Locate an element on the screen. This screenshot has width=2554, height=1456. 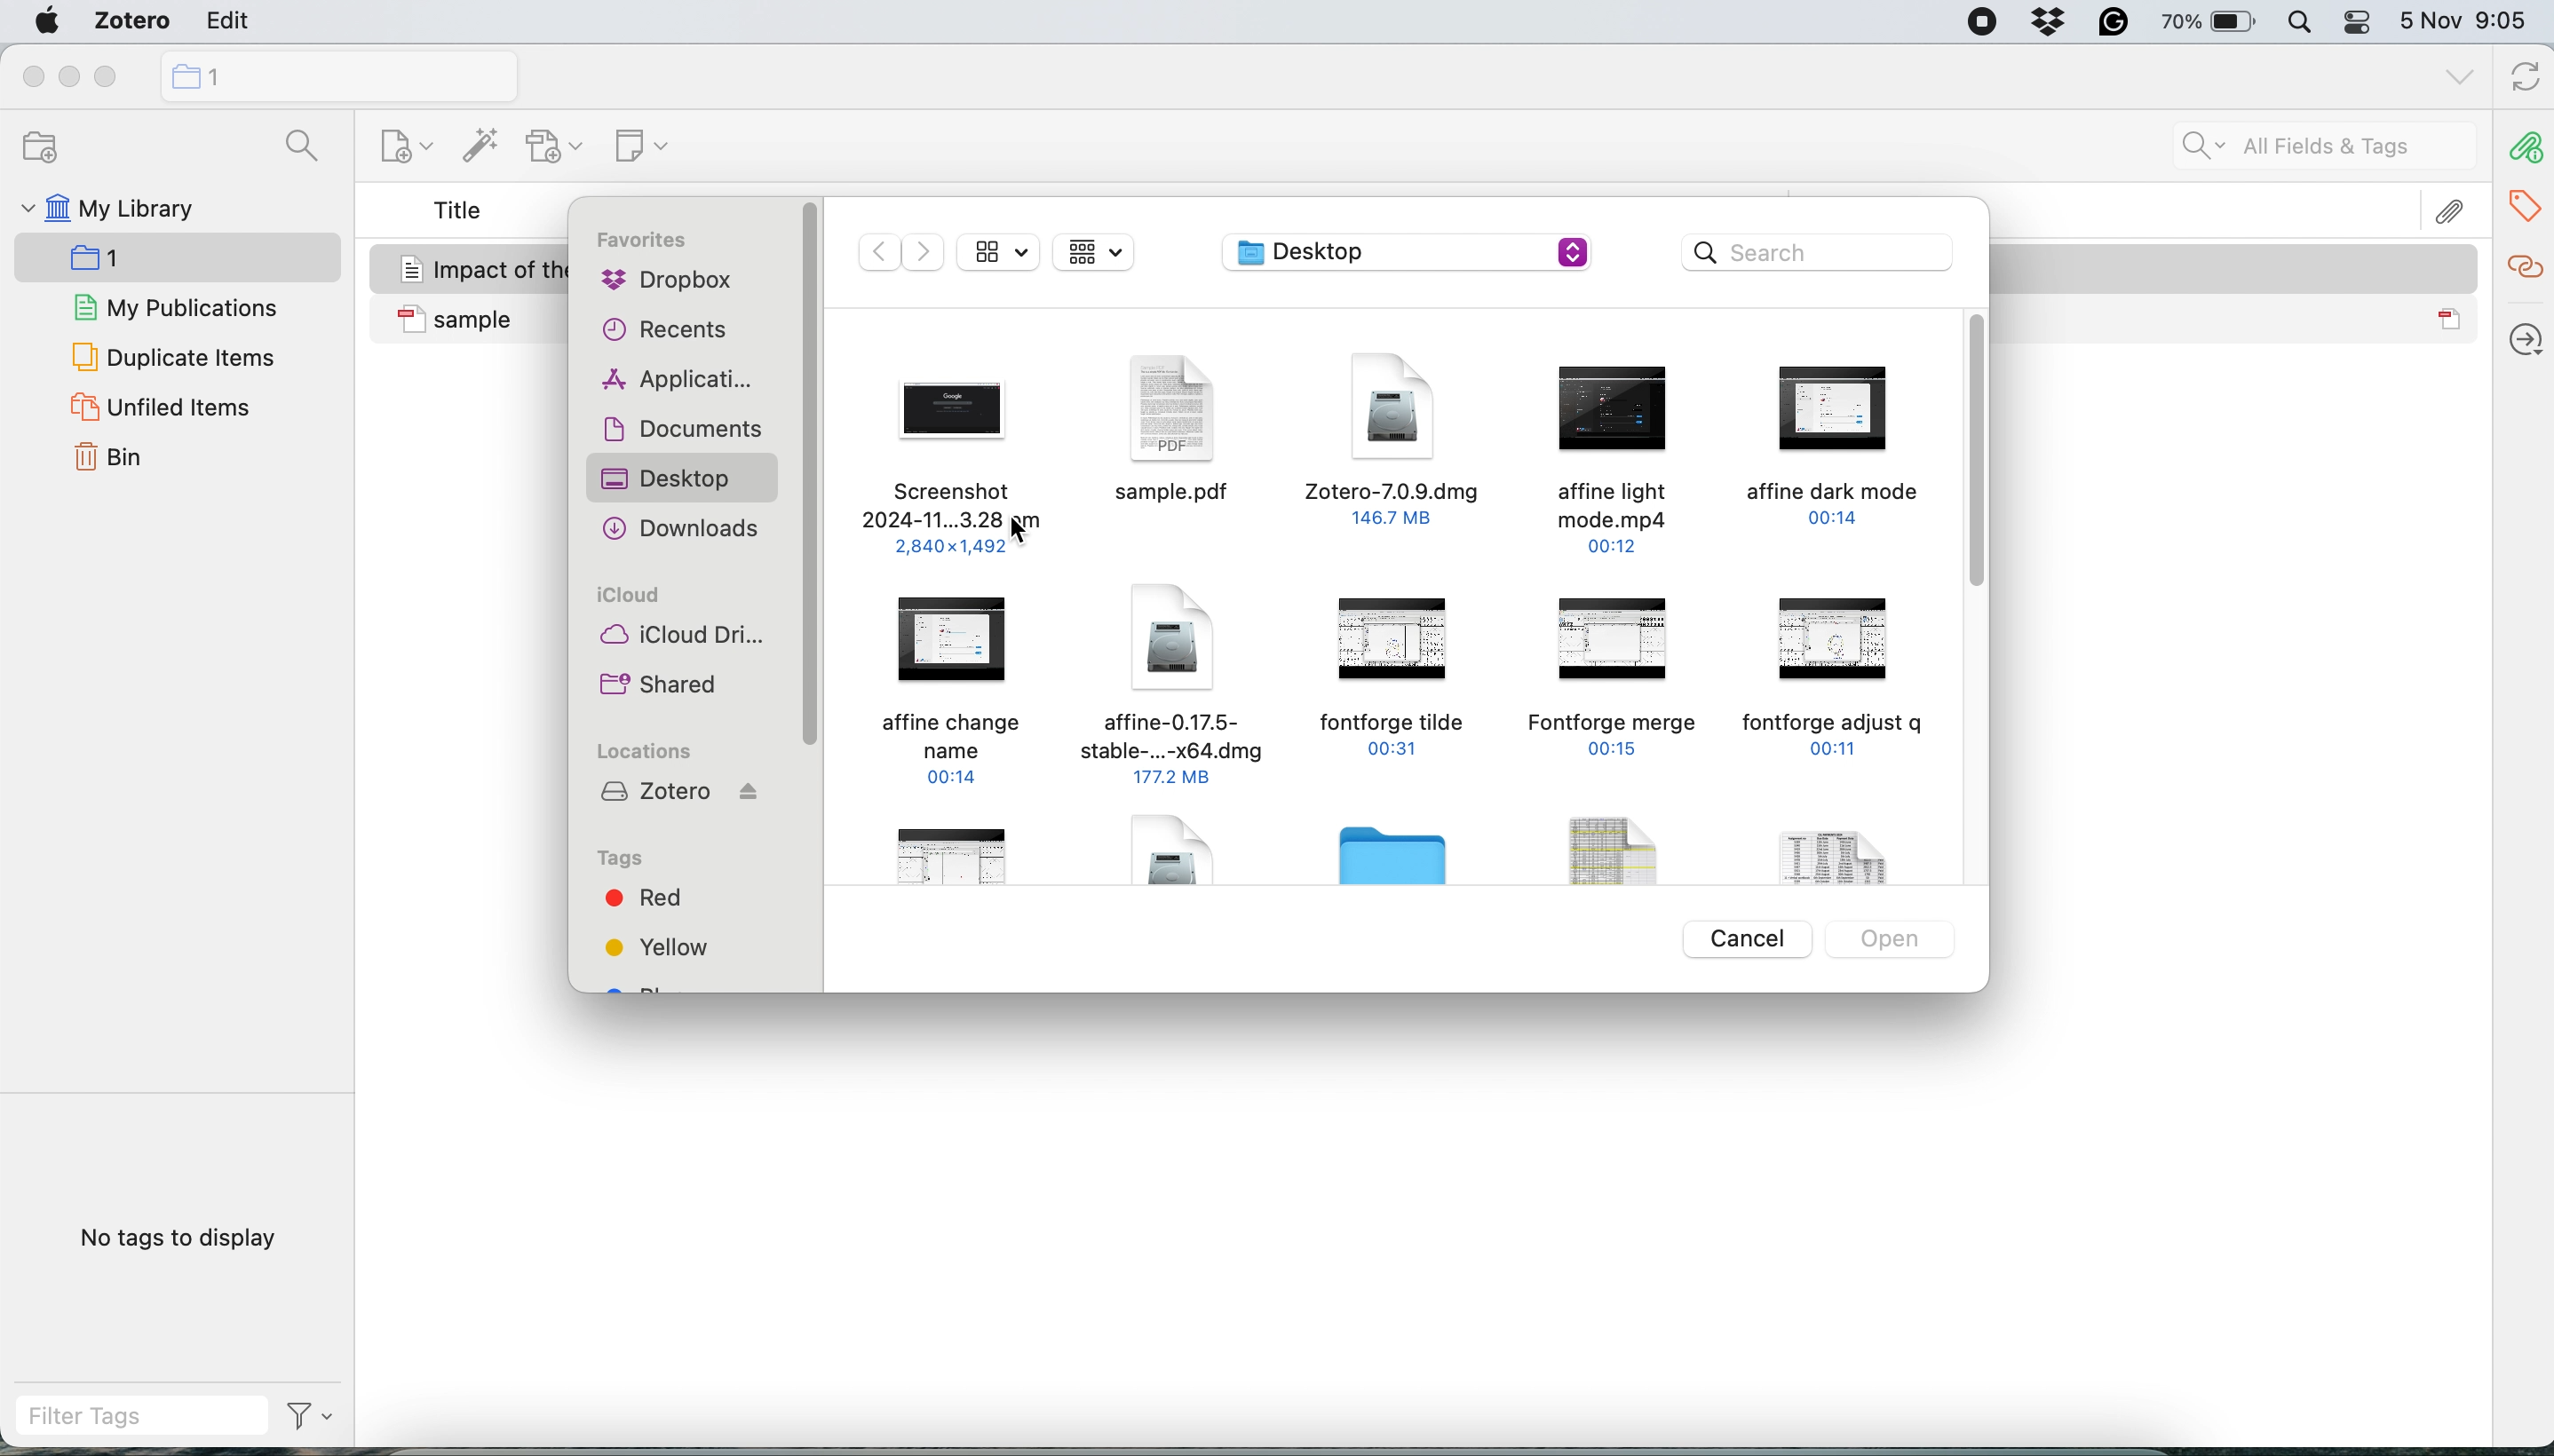
new note is located at coordinates (634, 142).